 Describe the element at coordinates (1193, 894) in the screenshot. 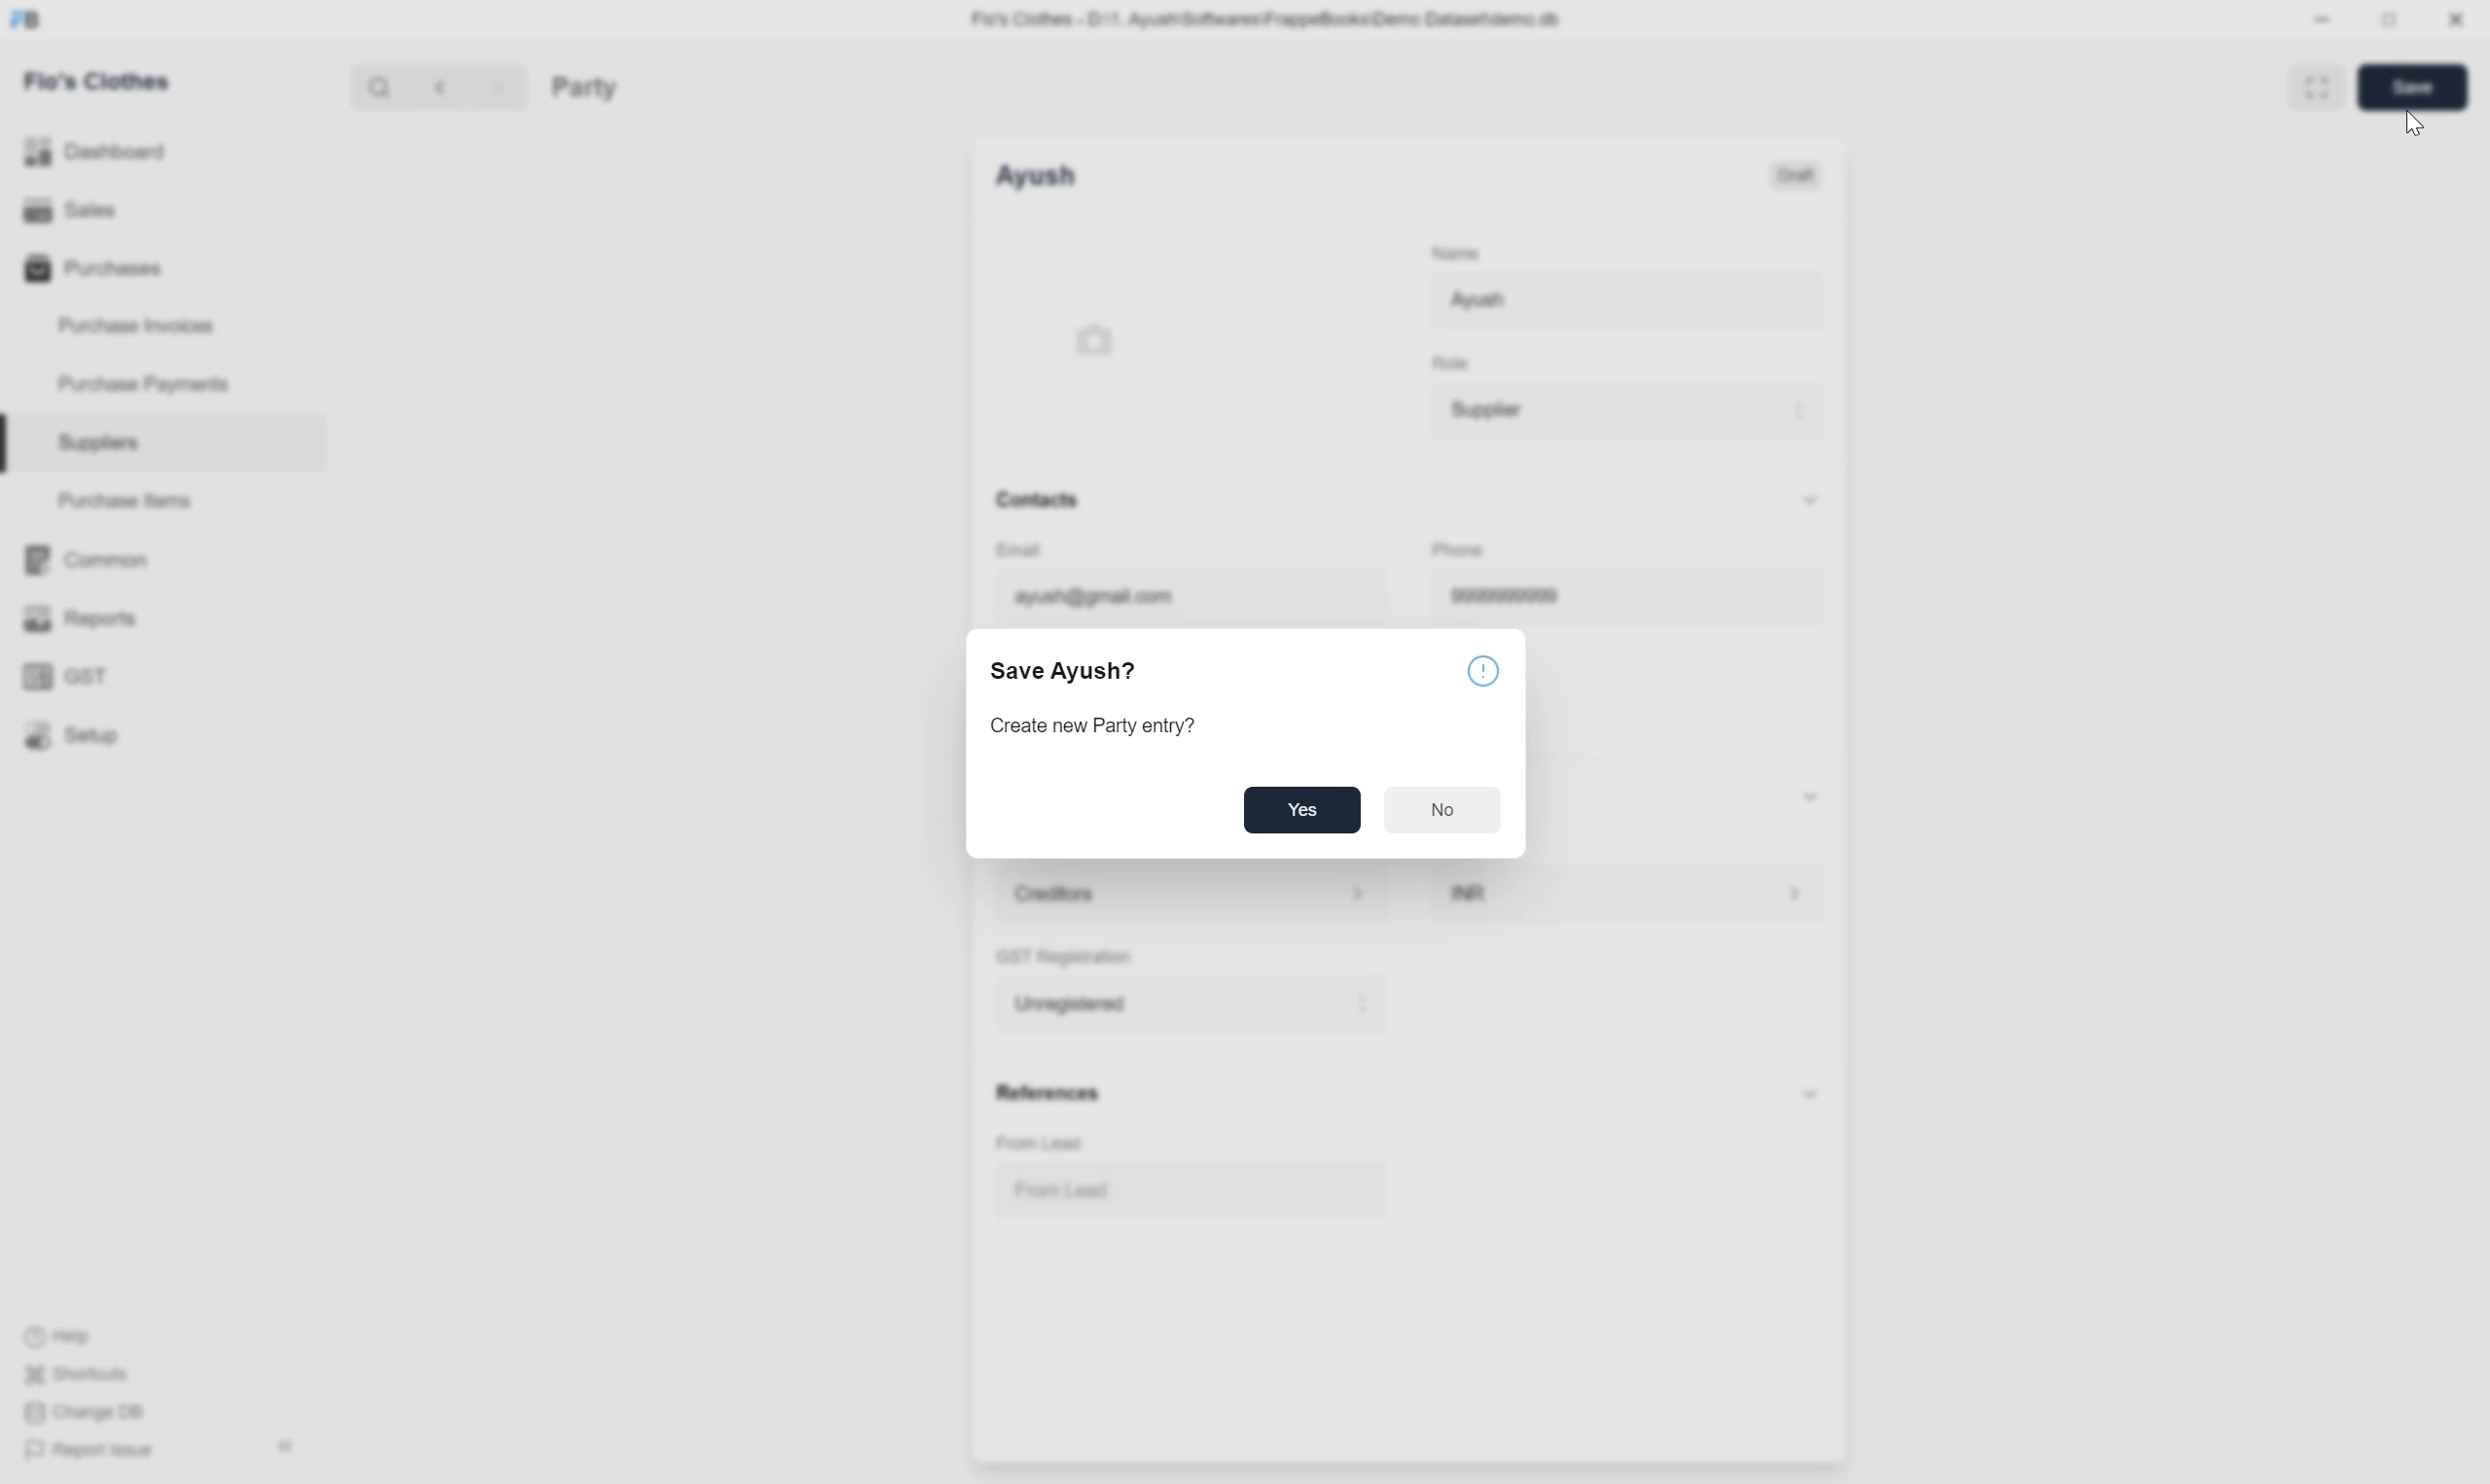

I see `Default Account` at that location.